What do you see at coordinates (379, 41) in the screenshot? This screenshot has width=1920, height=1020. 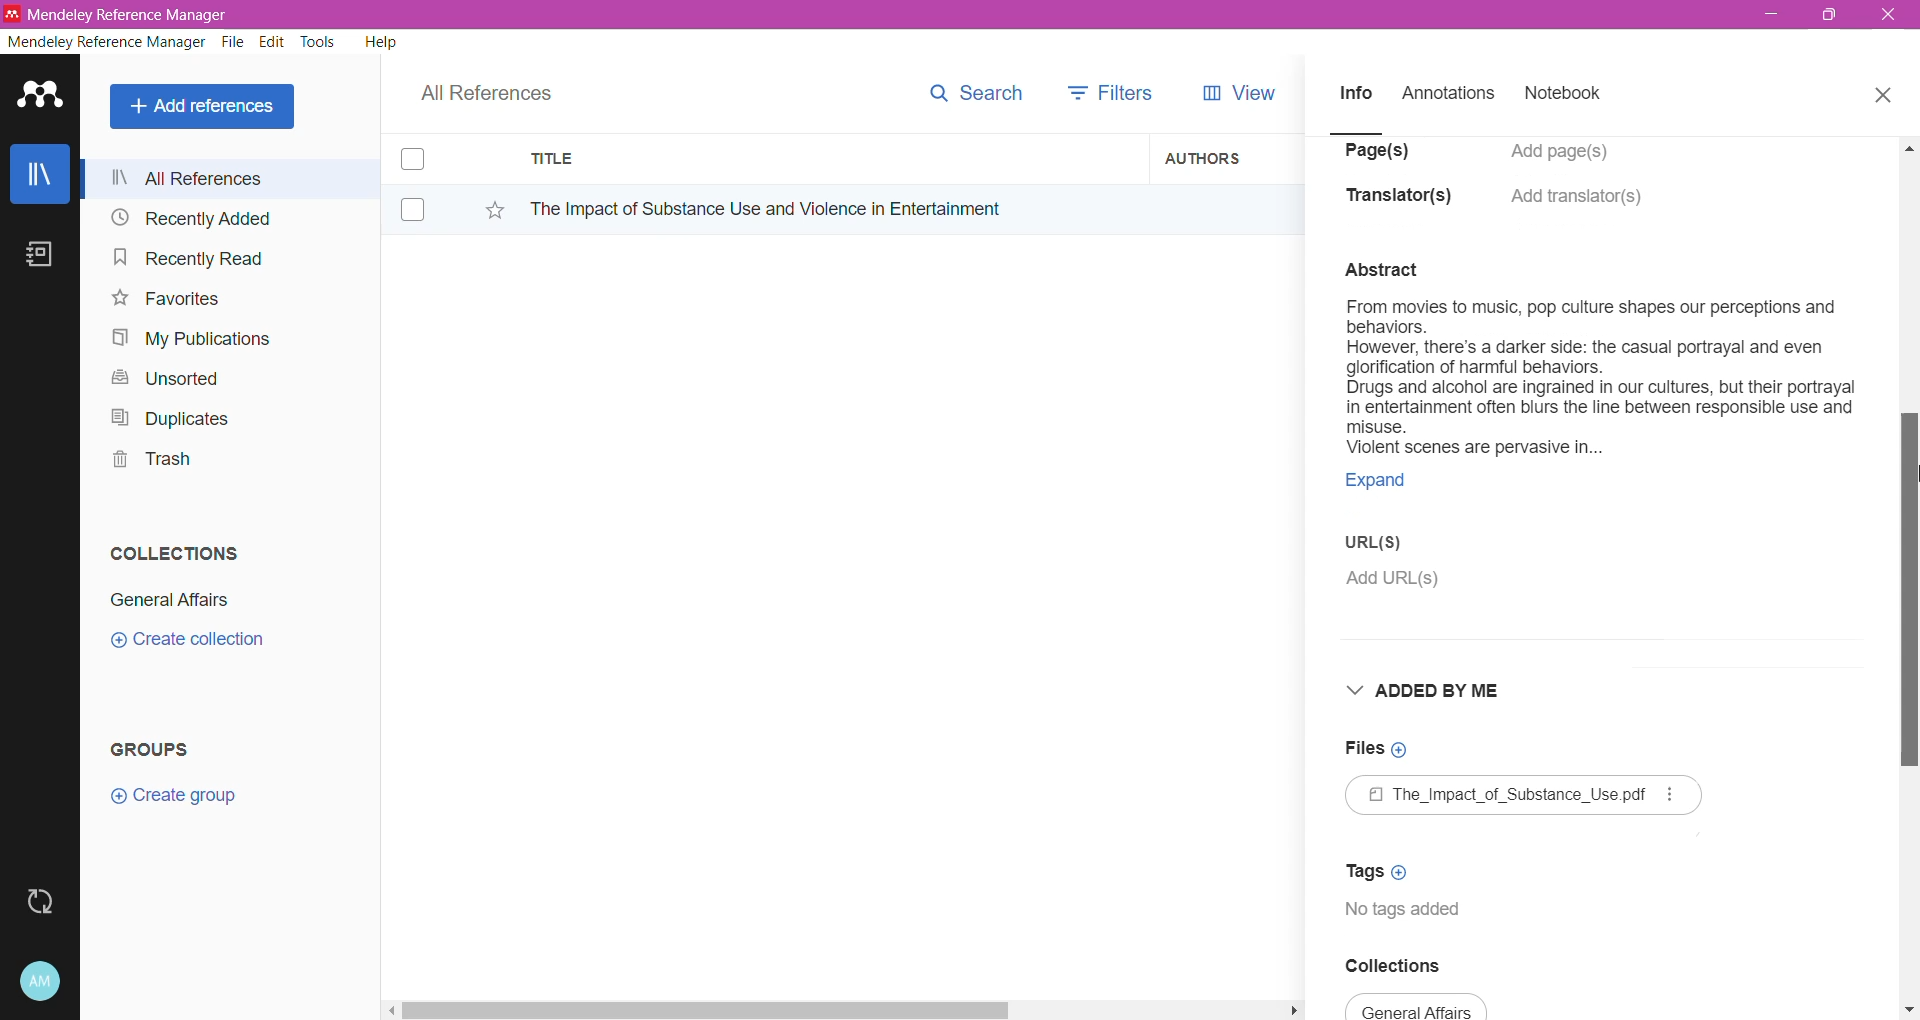 I see `Help` at bounding box center [379, 41].